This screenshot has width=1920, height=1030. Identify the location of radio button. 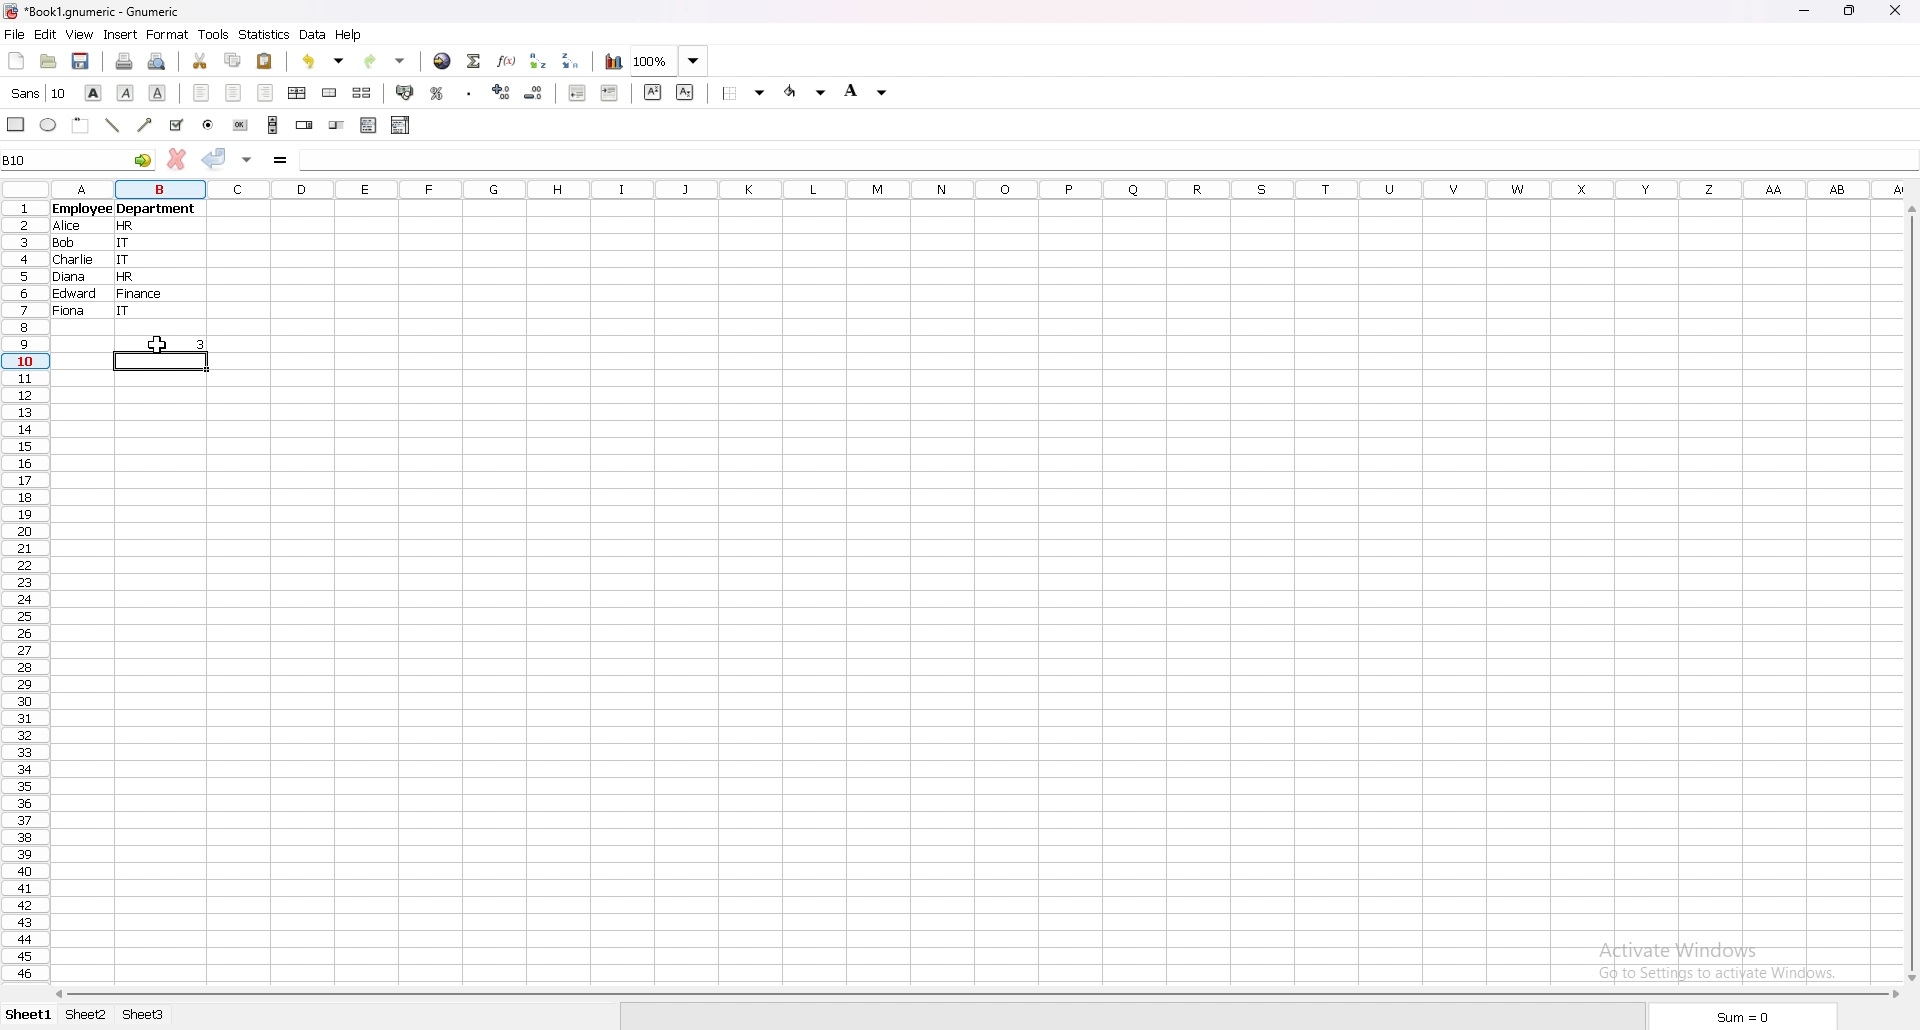
(208, 125).